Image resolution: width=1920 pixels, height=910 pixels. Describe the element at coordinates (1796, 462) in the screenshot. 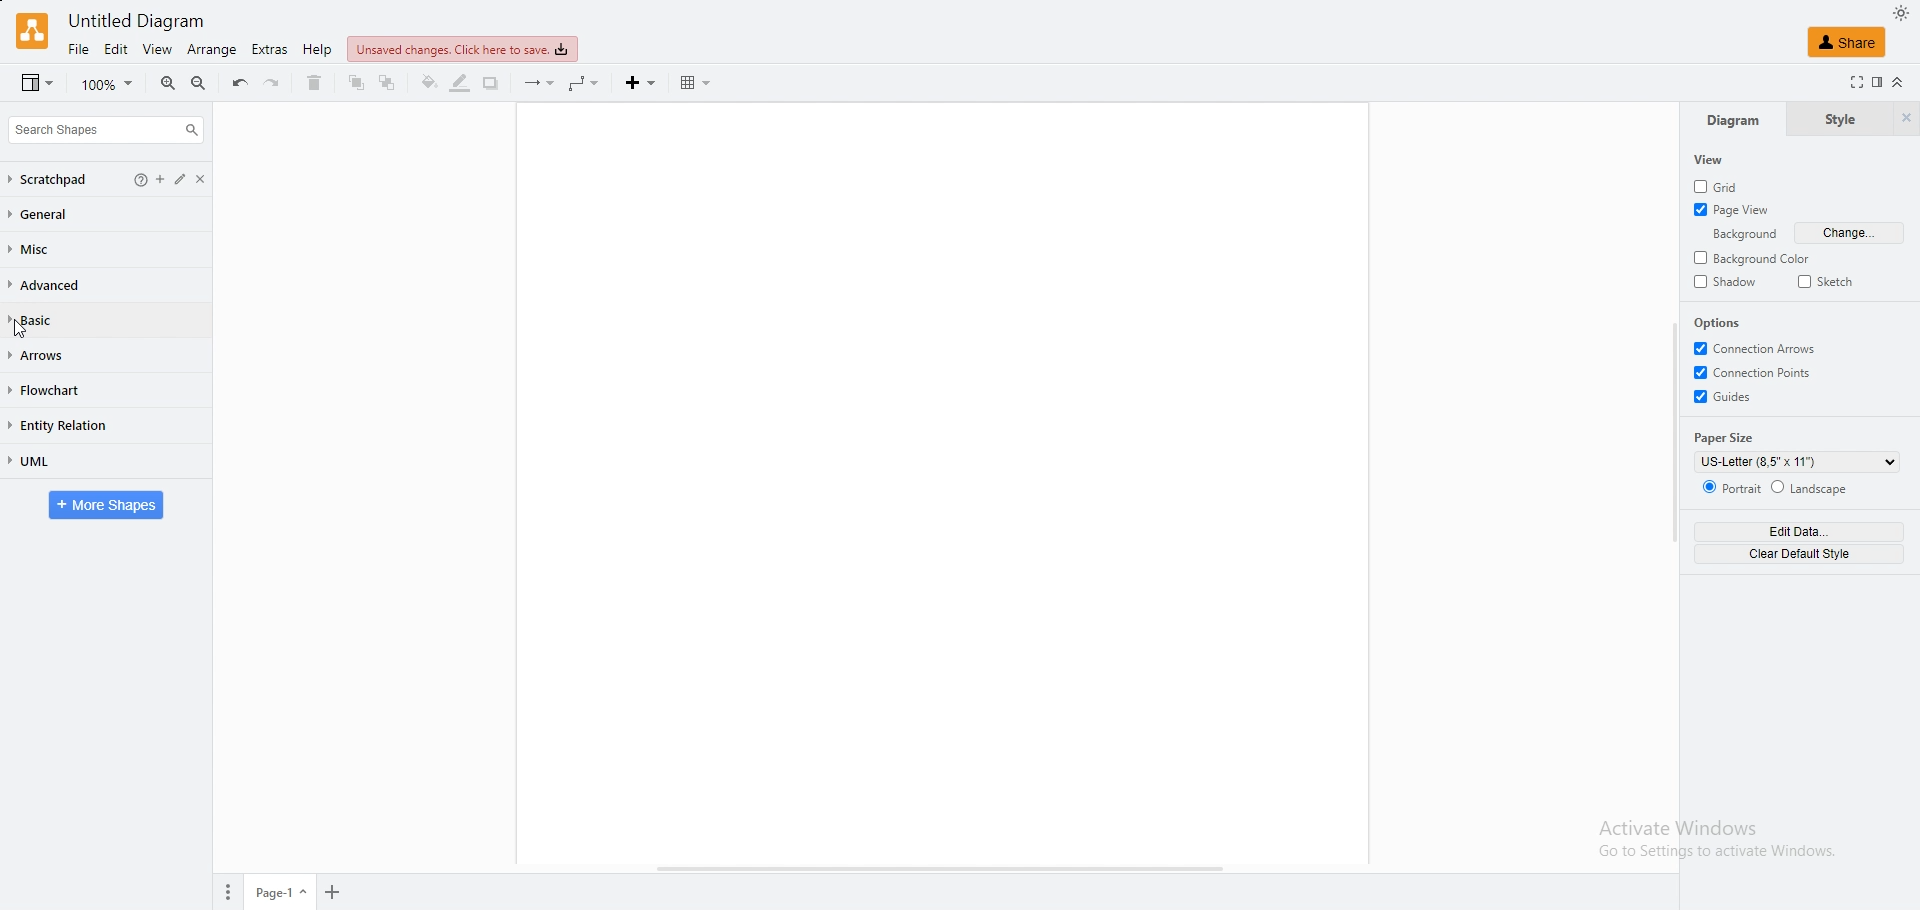

I see `paper size selection` at that location.